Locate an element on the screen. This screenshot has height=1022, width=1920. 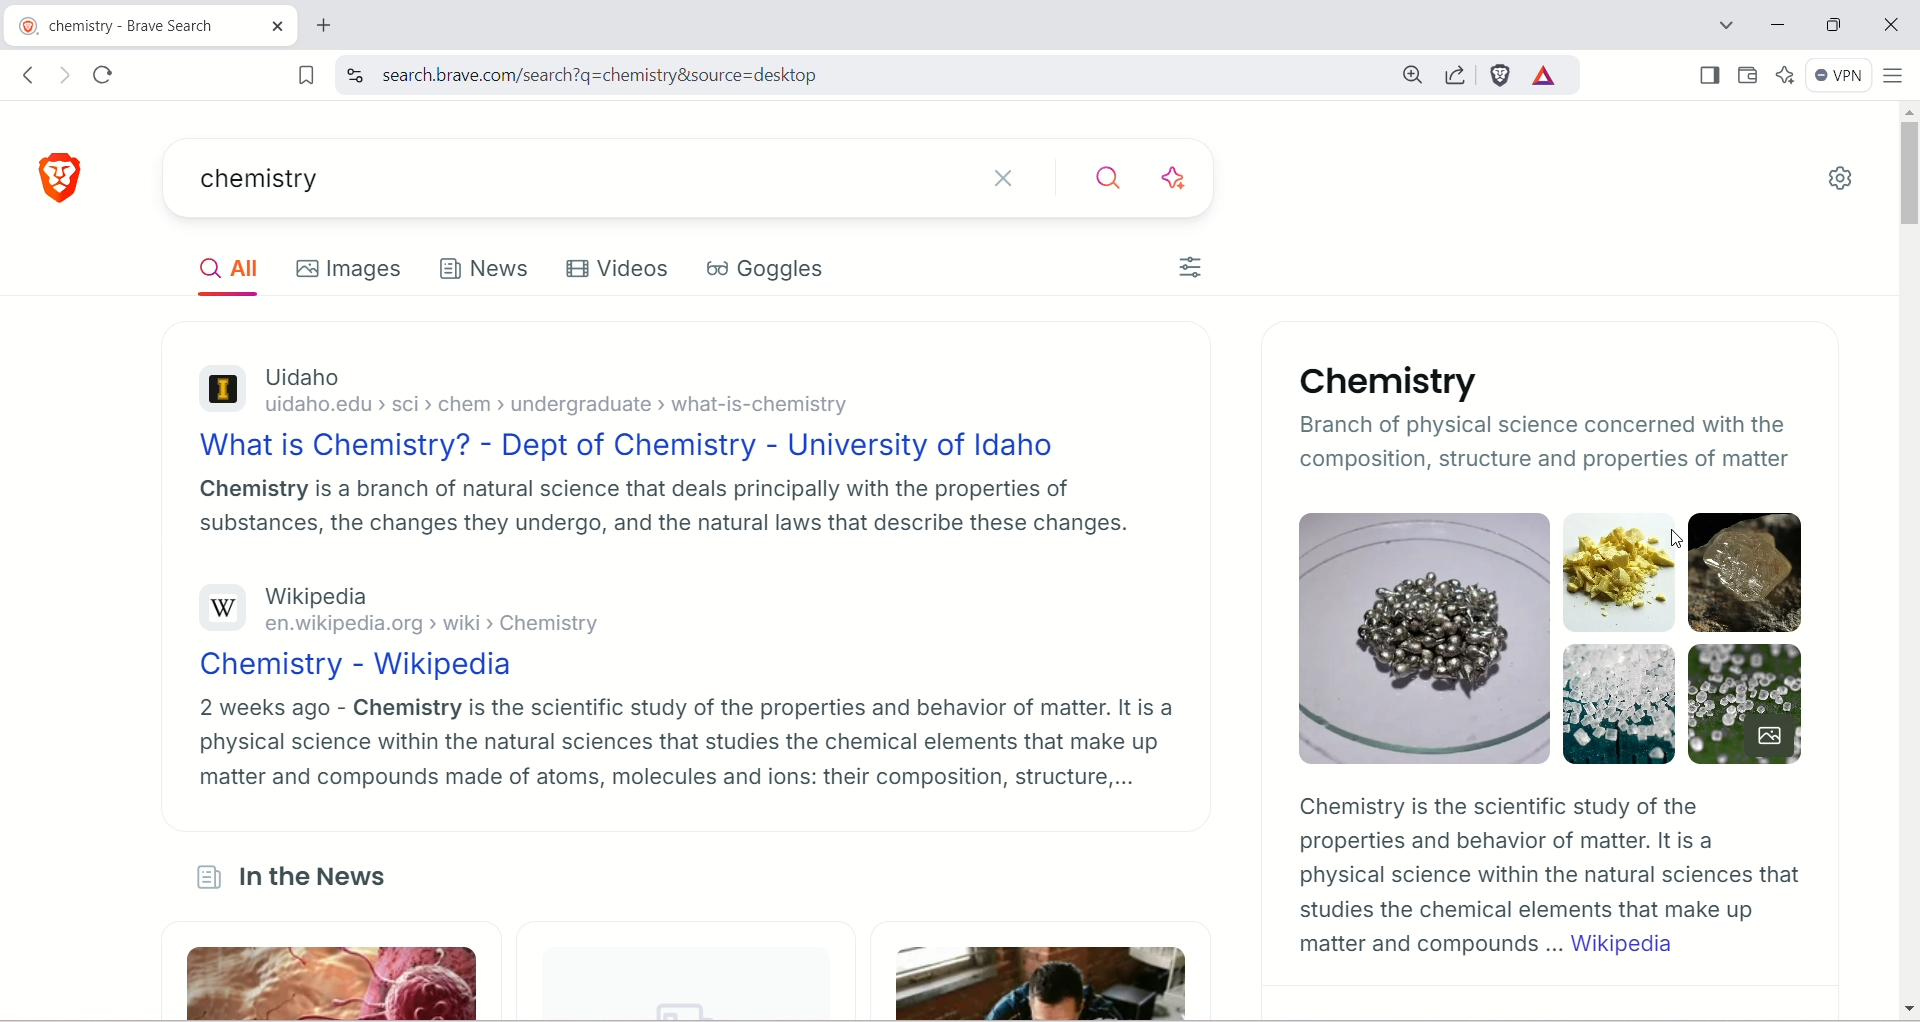
SEARCH TABS is located at coordinates (1721, 23).